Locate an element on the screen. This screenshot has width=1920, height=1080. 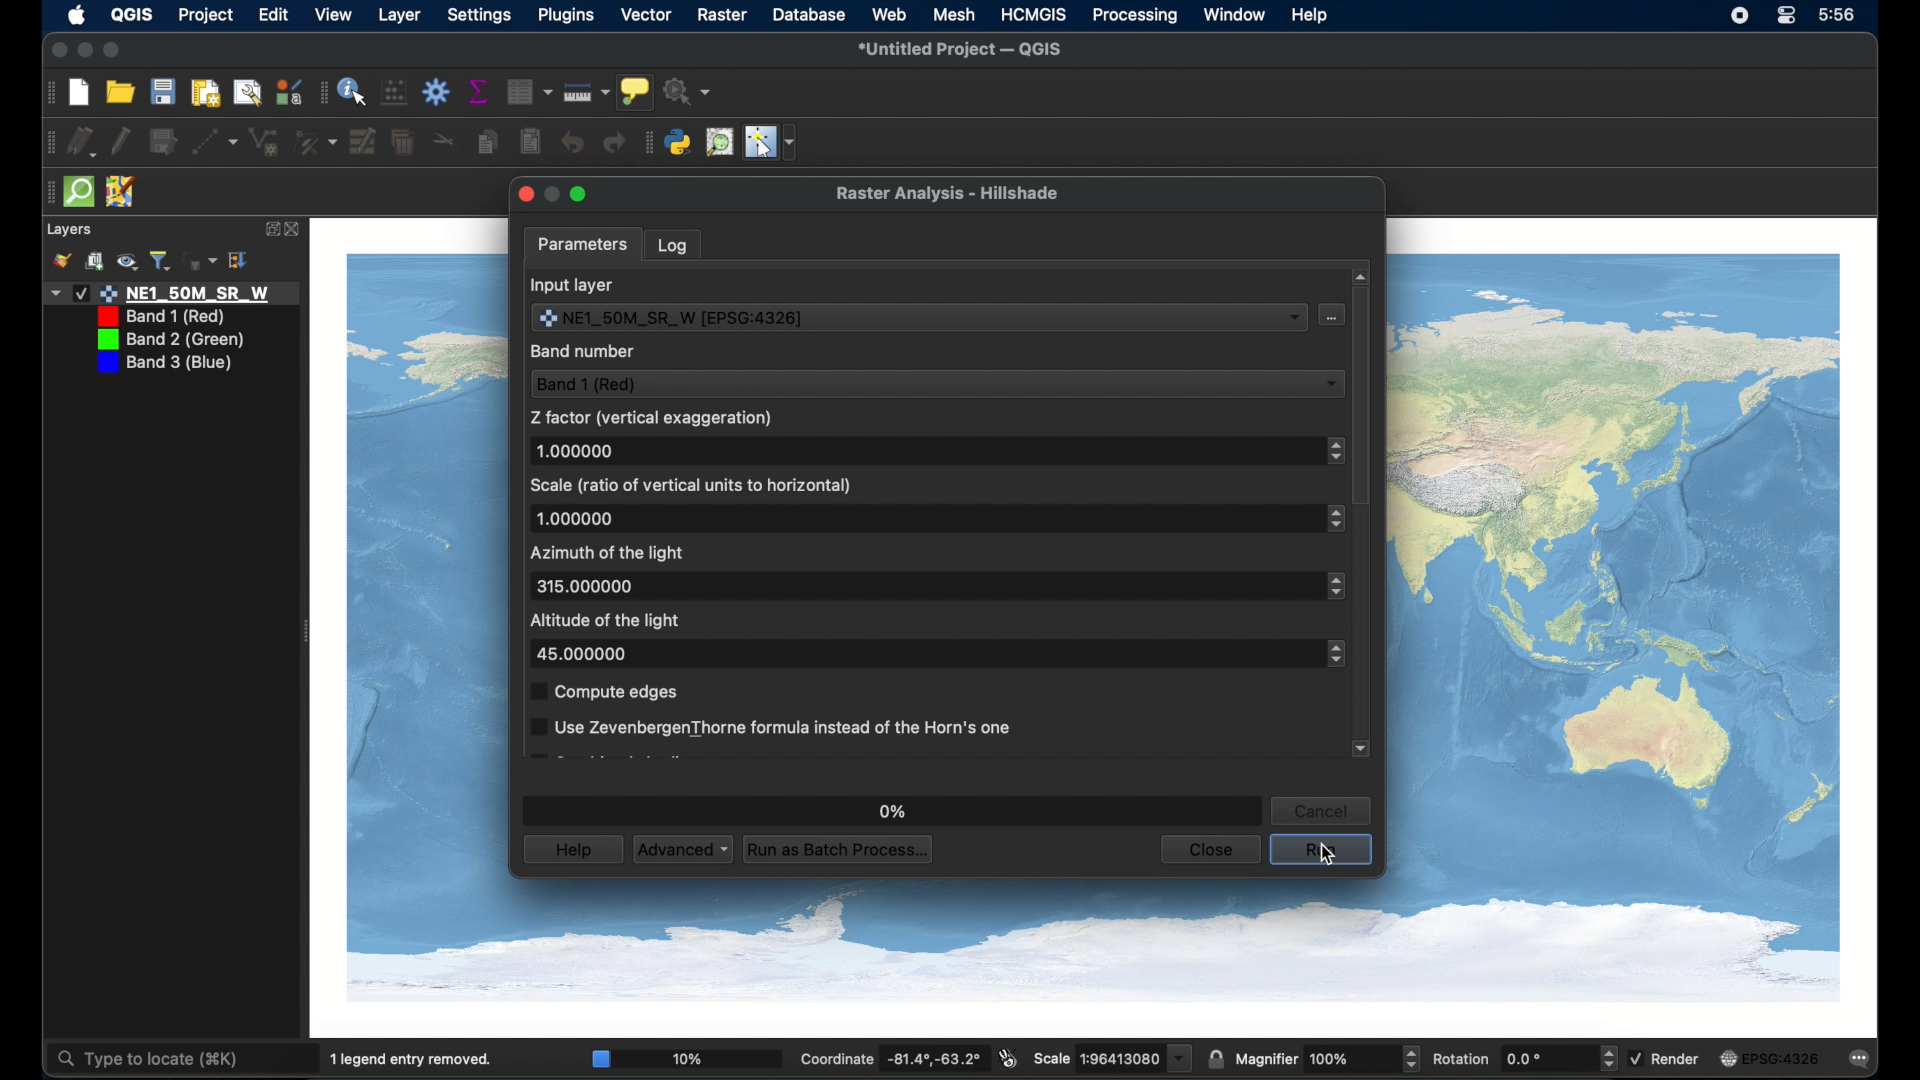
pointer cursor is located at coordinates (1329, 848).